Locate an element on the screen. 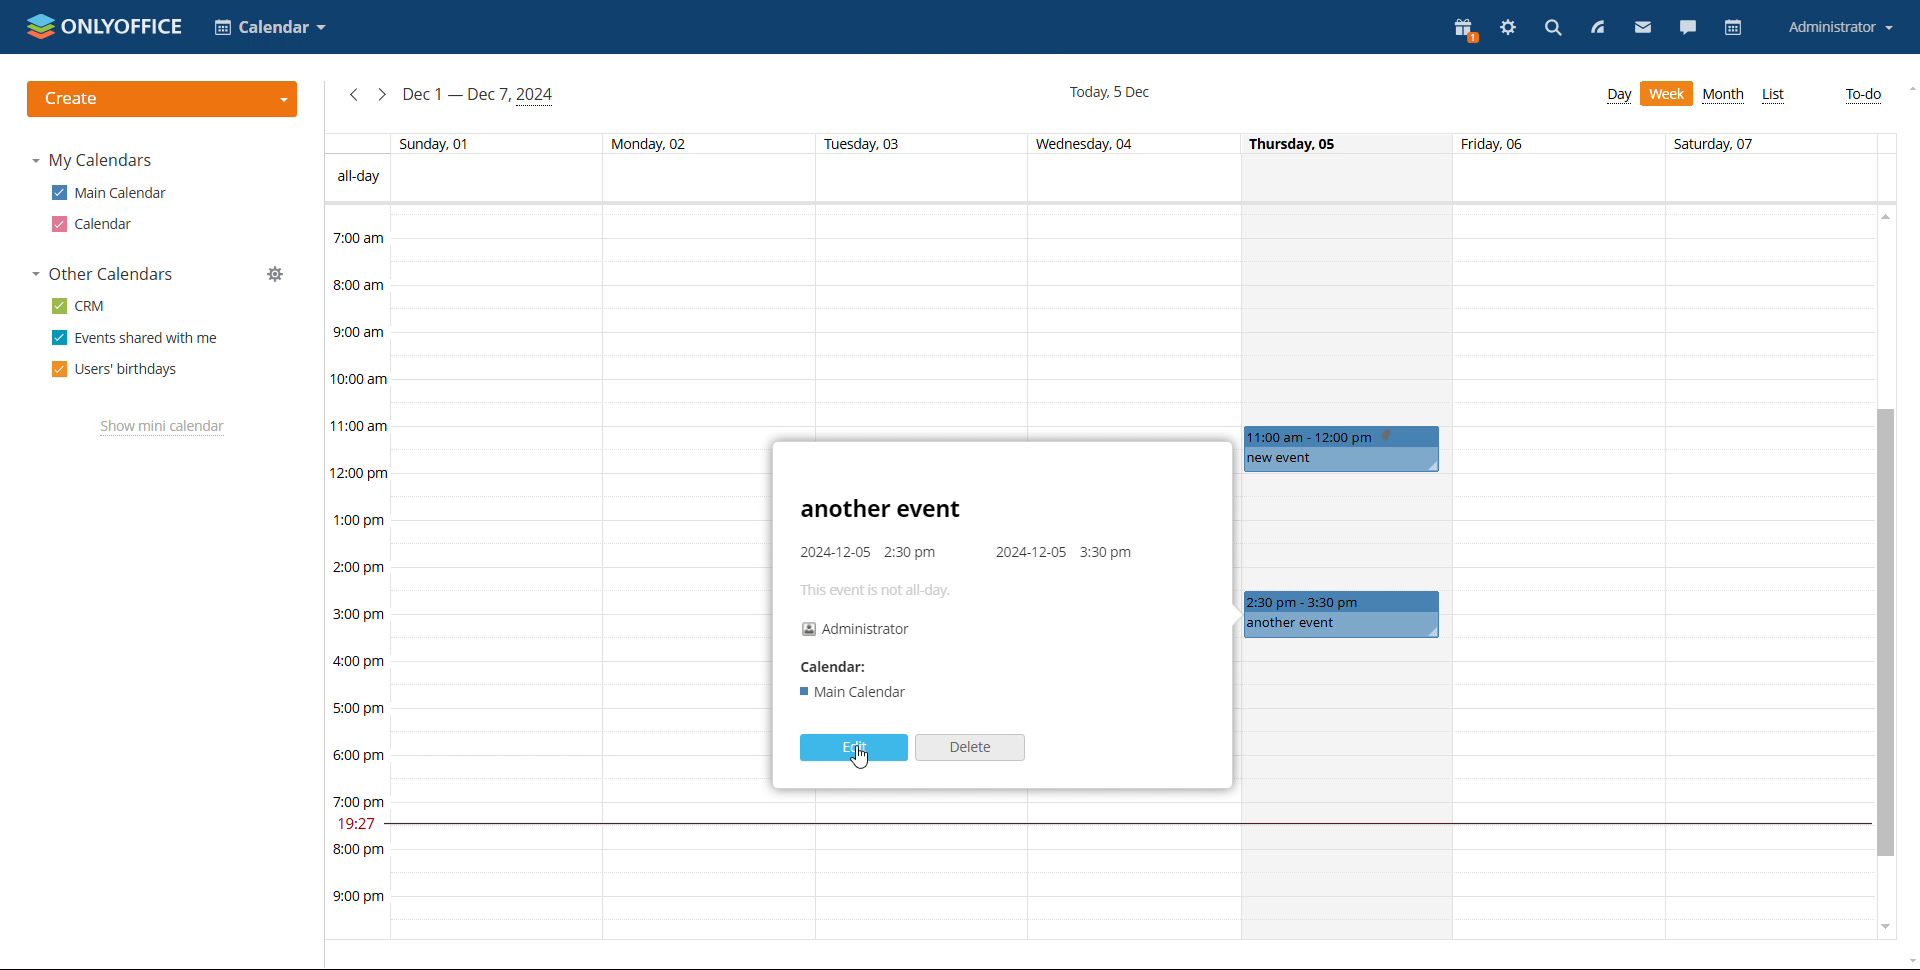  feed is located at coordinates (1596, 28).